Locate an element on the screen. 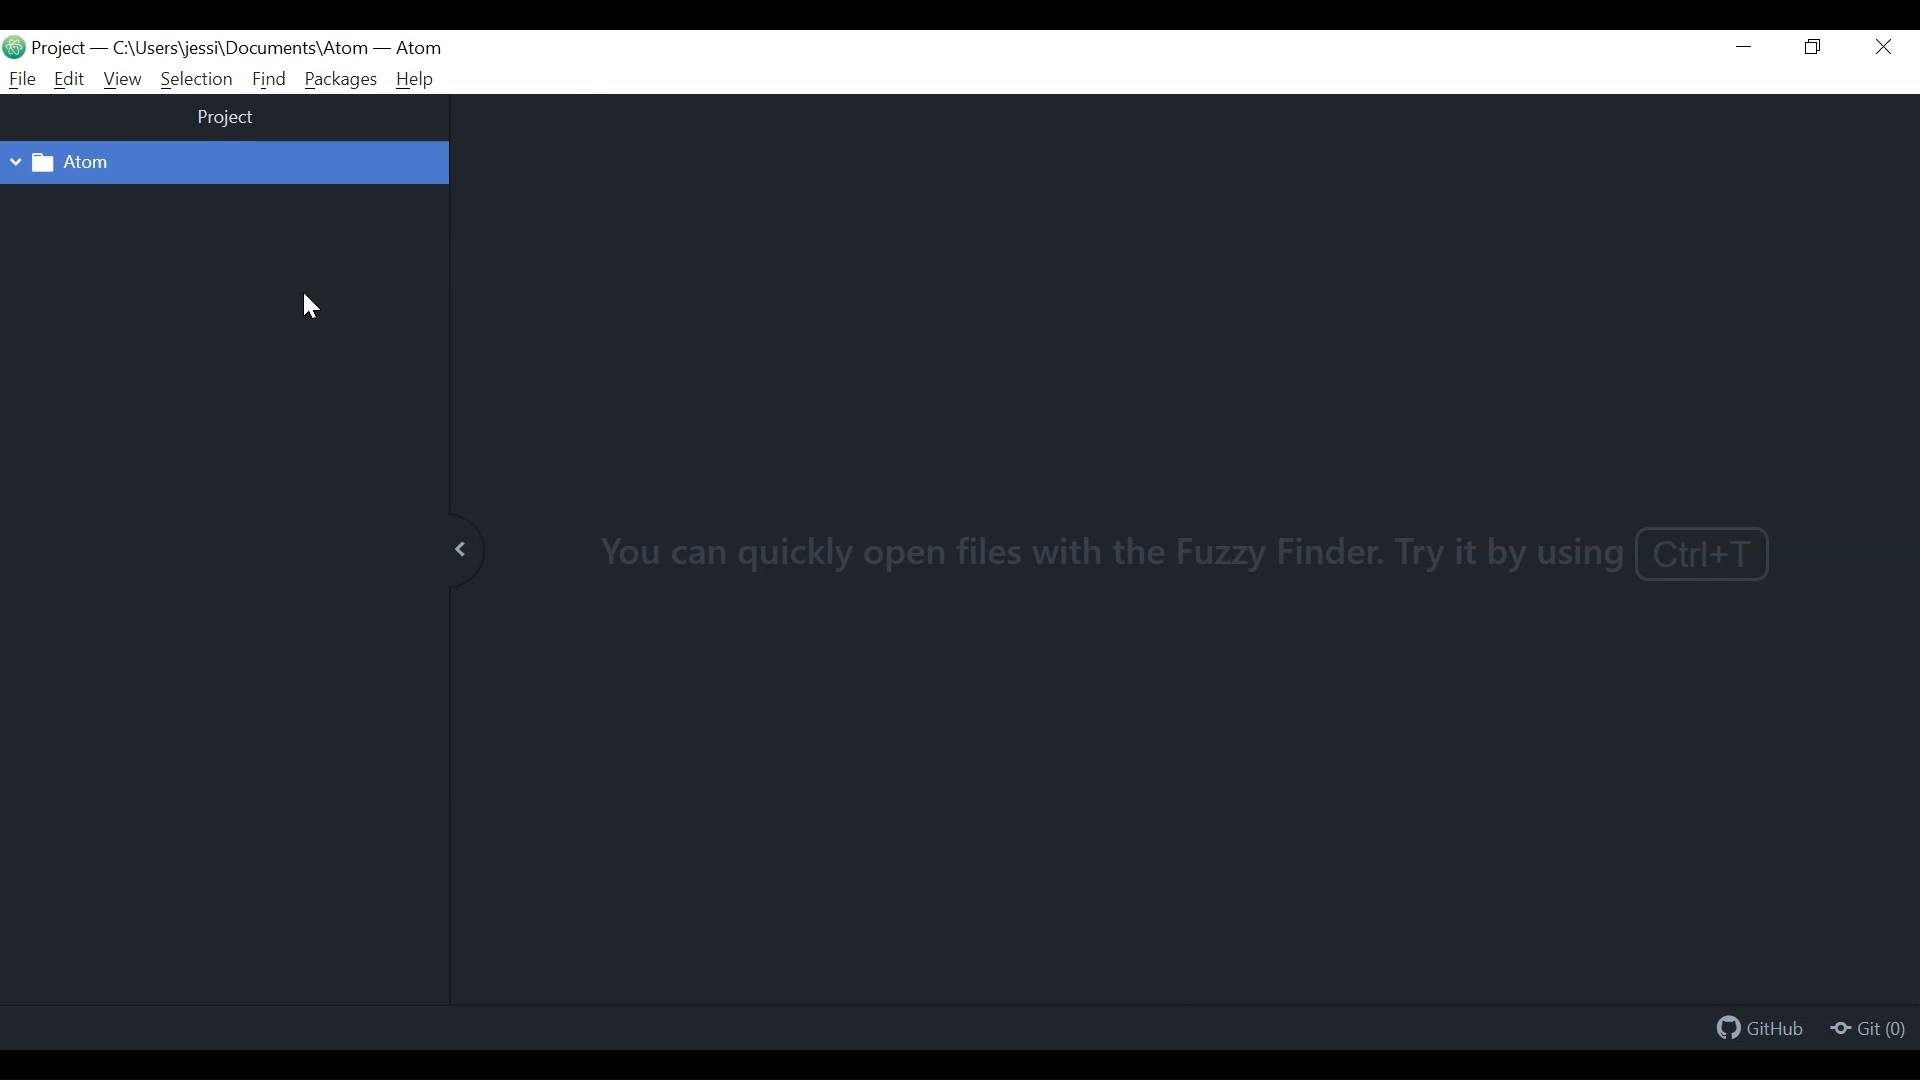  Project Folder is located at coordinates (203, 163).